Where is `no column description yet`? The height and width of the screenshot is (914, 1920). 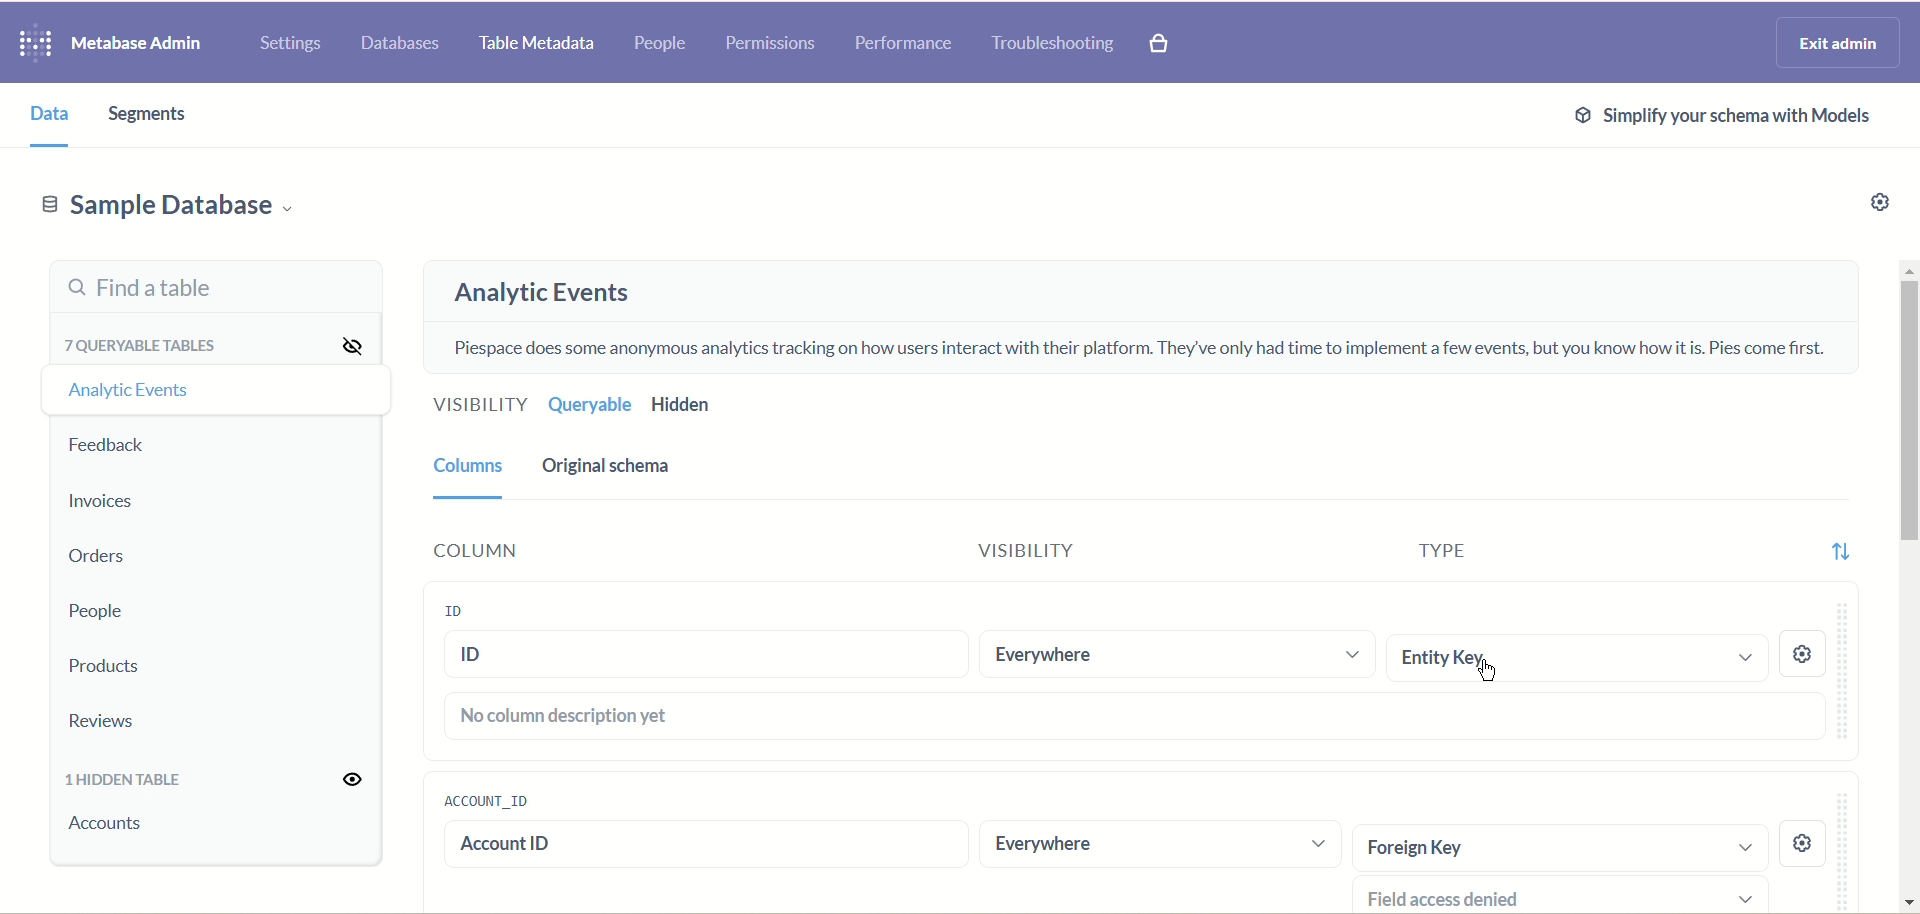
no column description yet is located at coordinates (1129, 717).